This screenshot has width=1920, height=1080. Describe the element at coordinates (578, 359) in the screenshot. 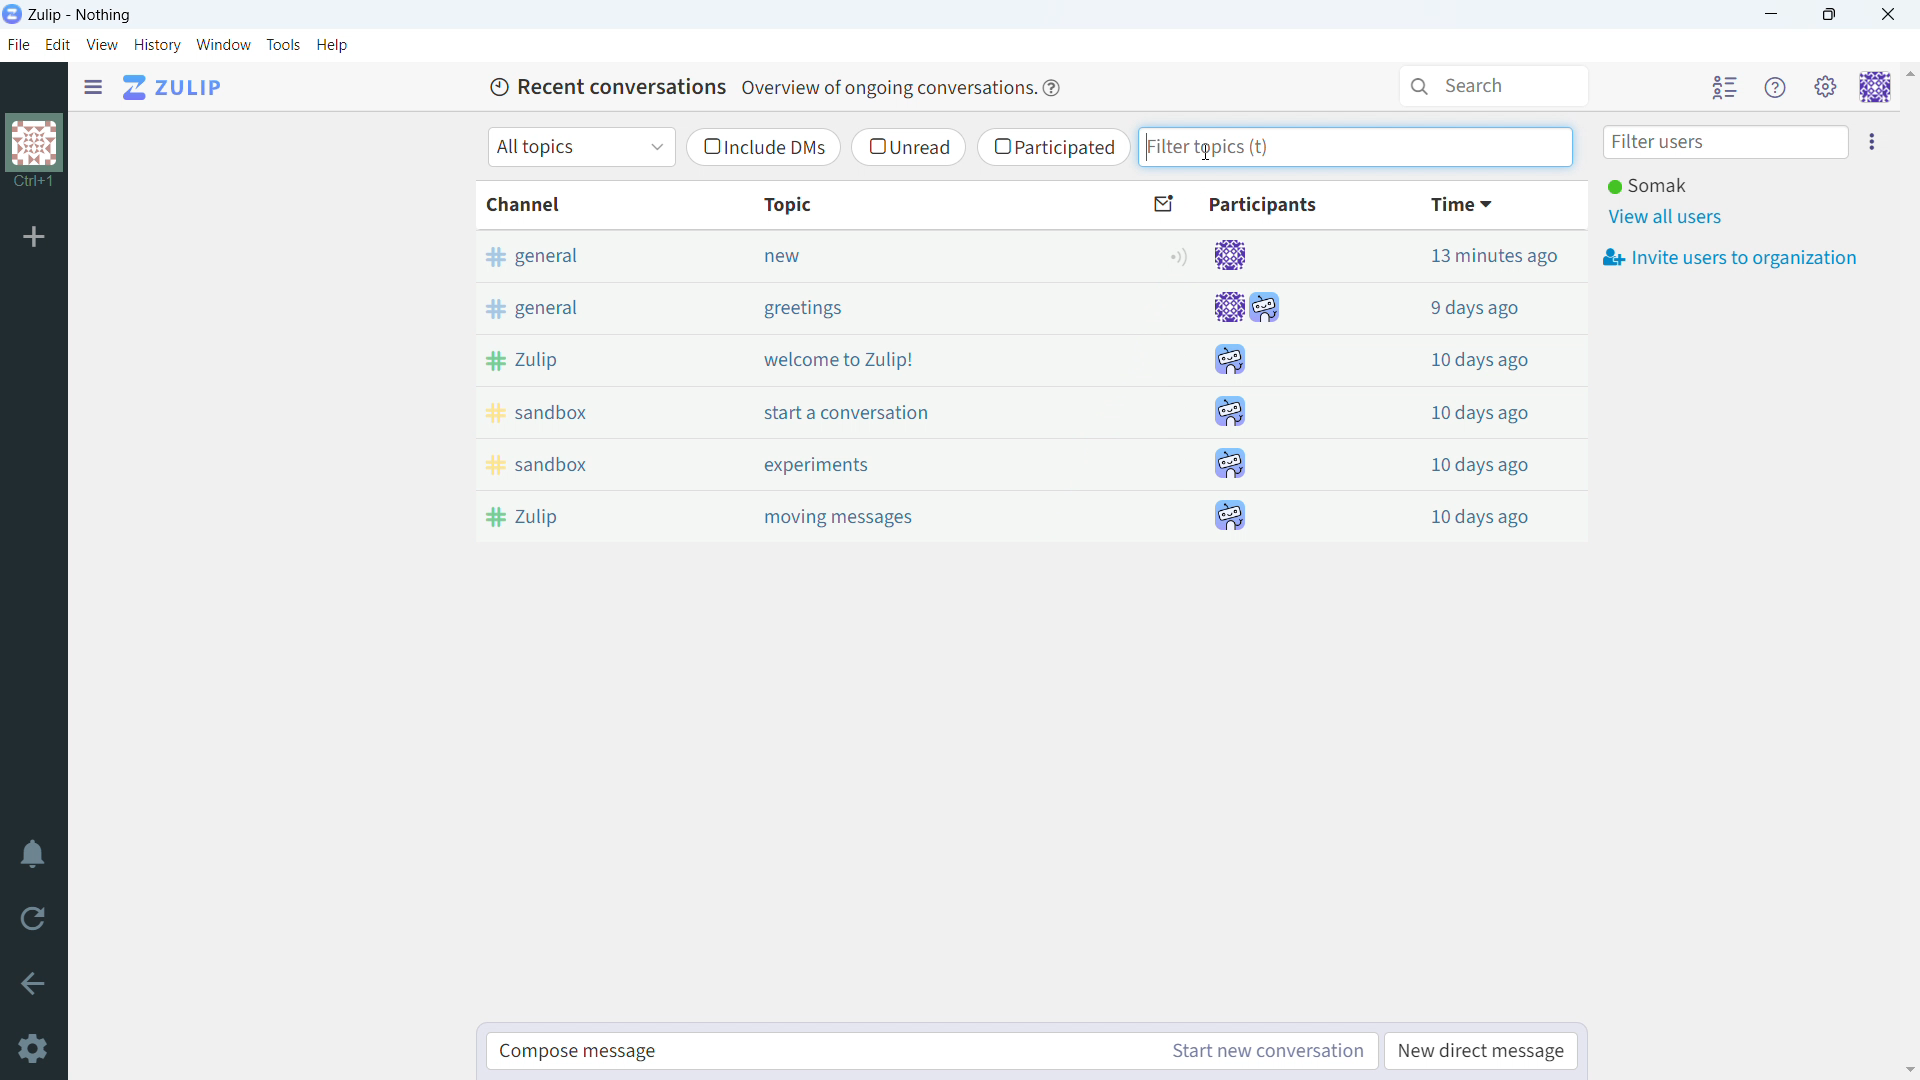

I see `zulip` at that location.